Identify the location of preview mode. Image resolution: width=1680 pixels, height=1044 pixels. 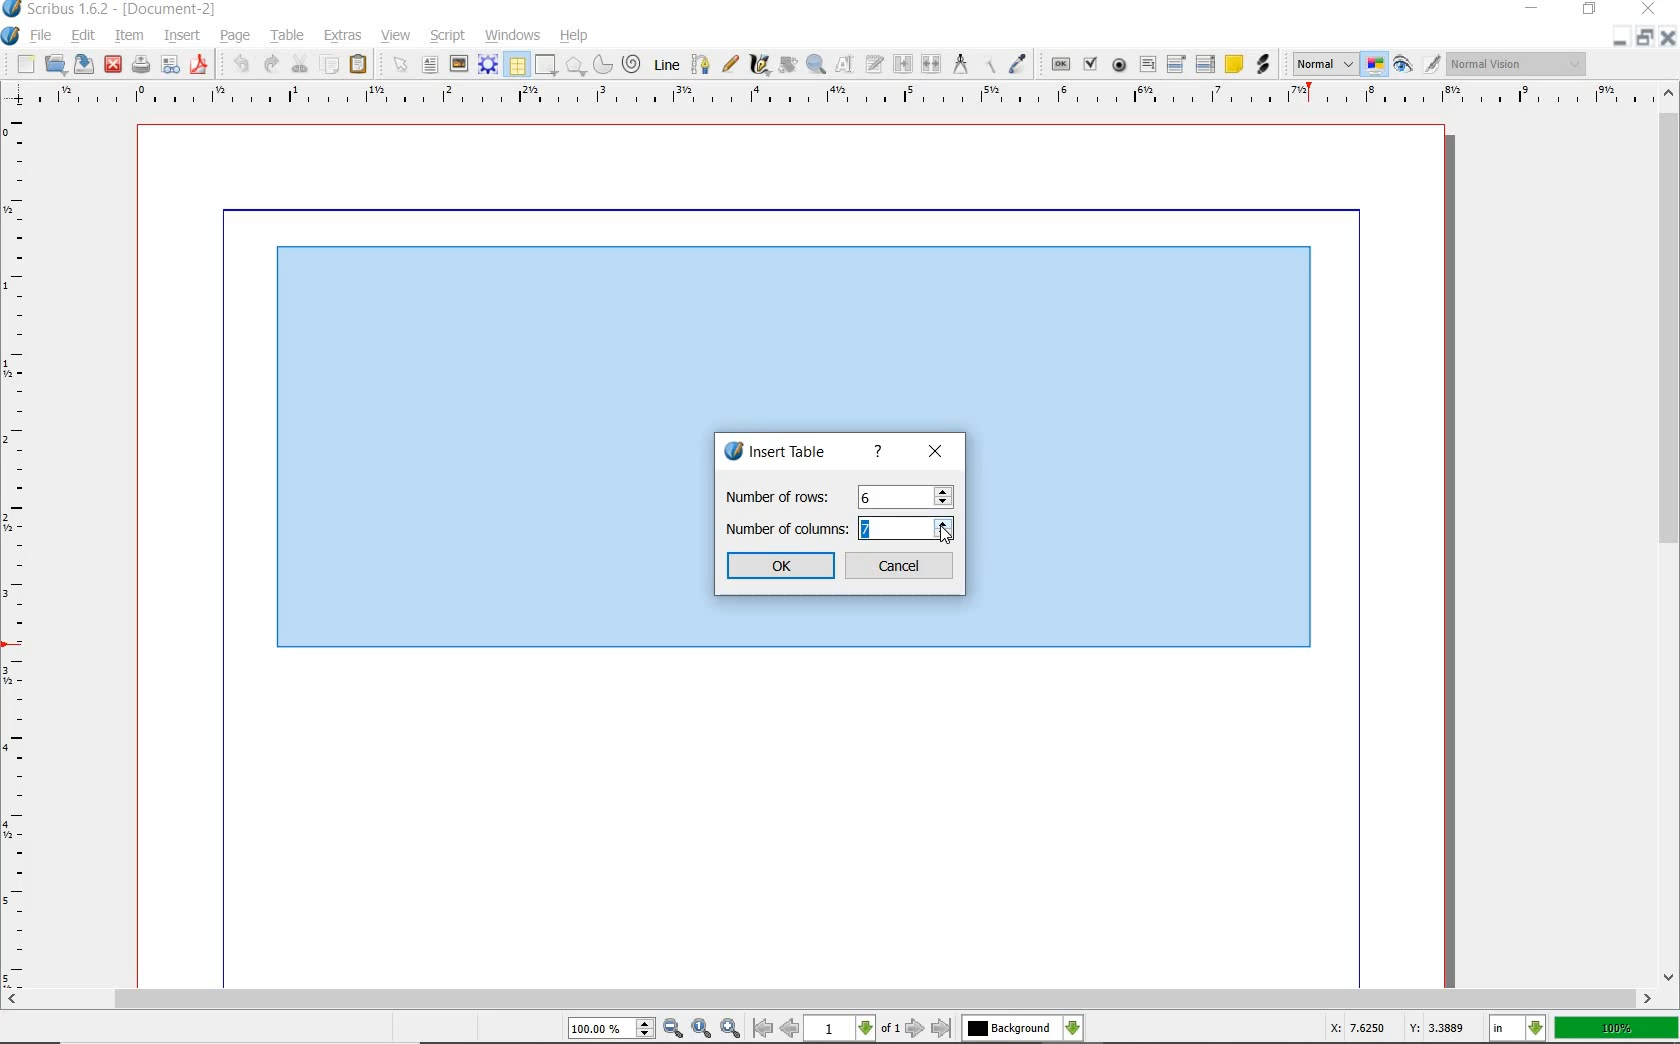
(1400, 66).